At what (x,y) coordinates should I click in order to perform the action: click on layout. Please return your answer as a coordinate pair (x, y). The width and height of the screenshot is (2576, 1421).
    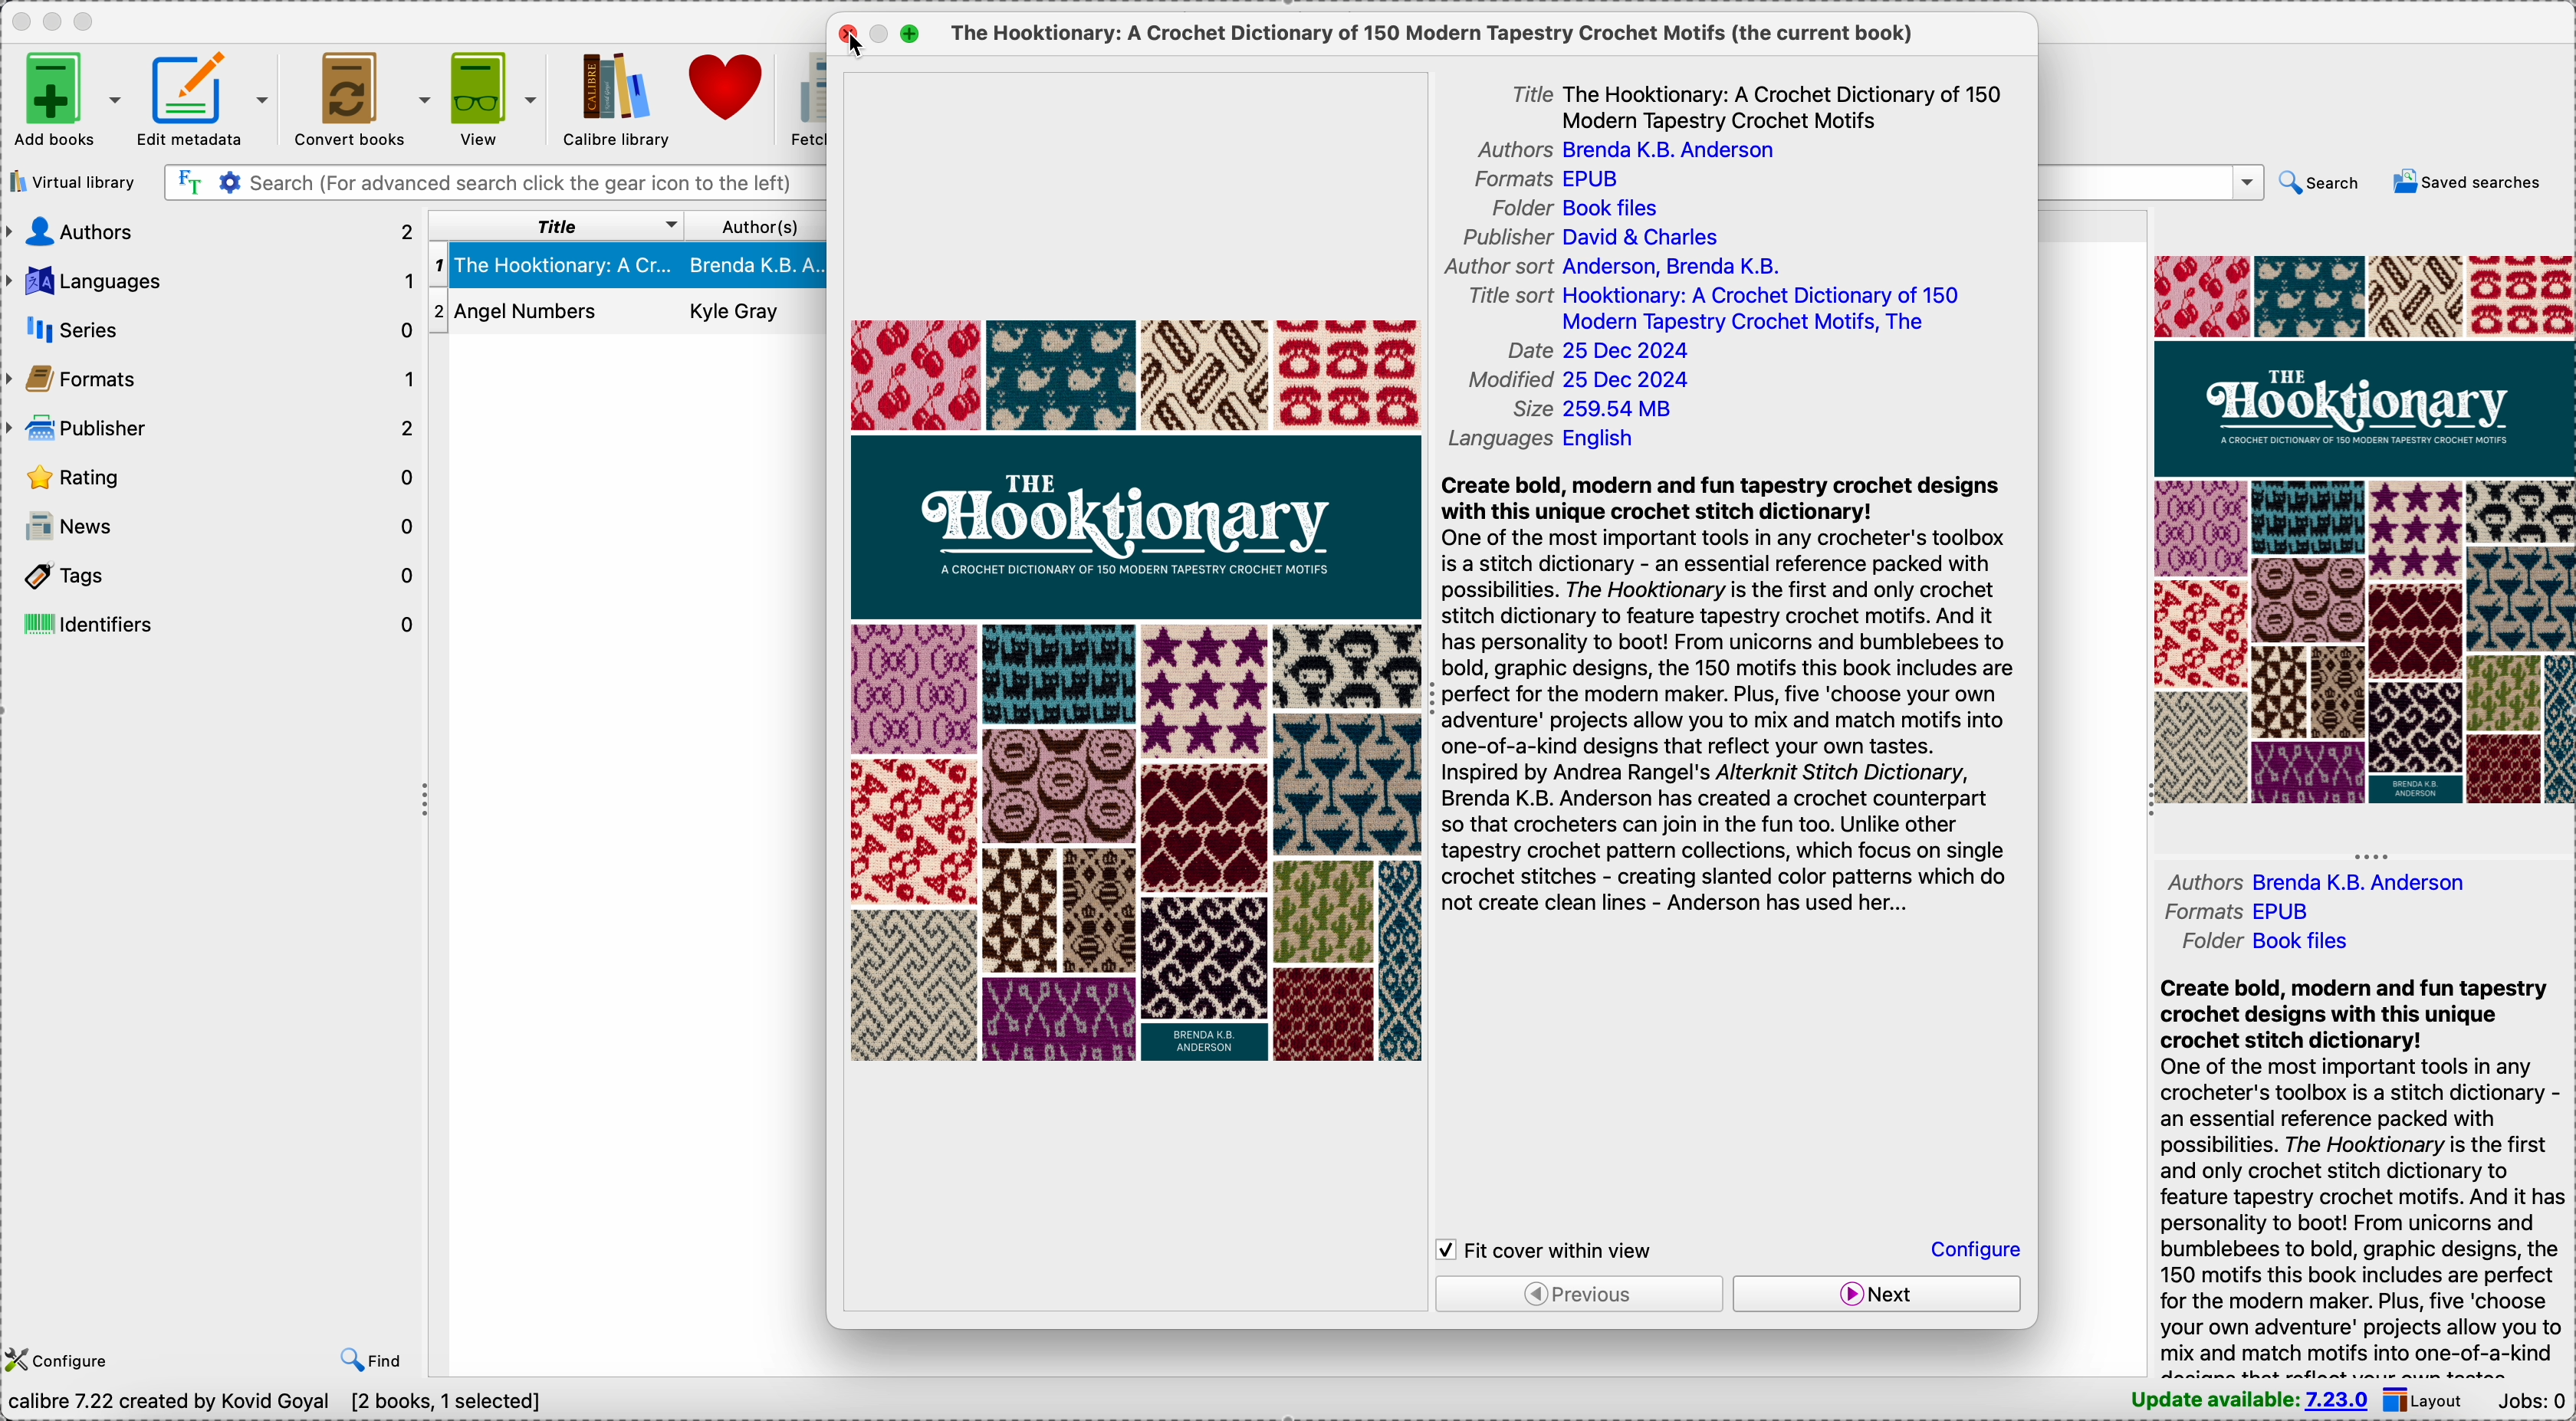
    Looking at the image, I should click on (2430, 1401).